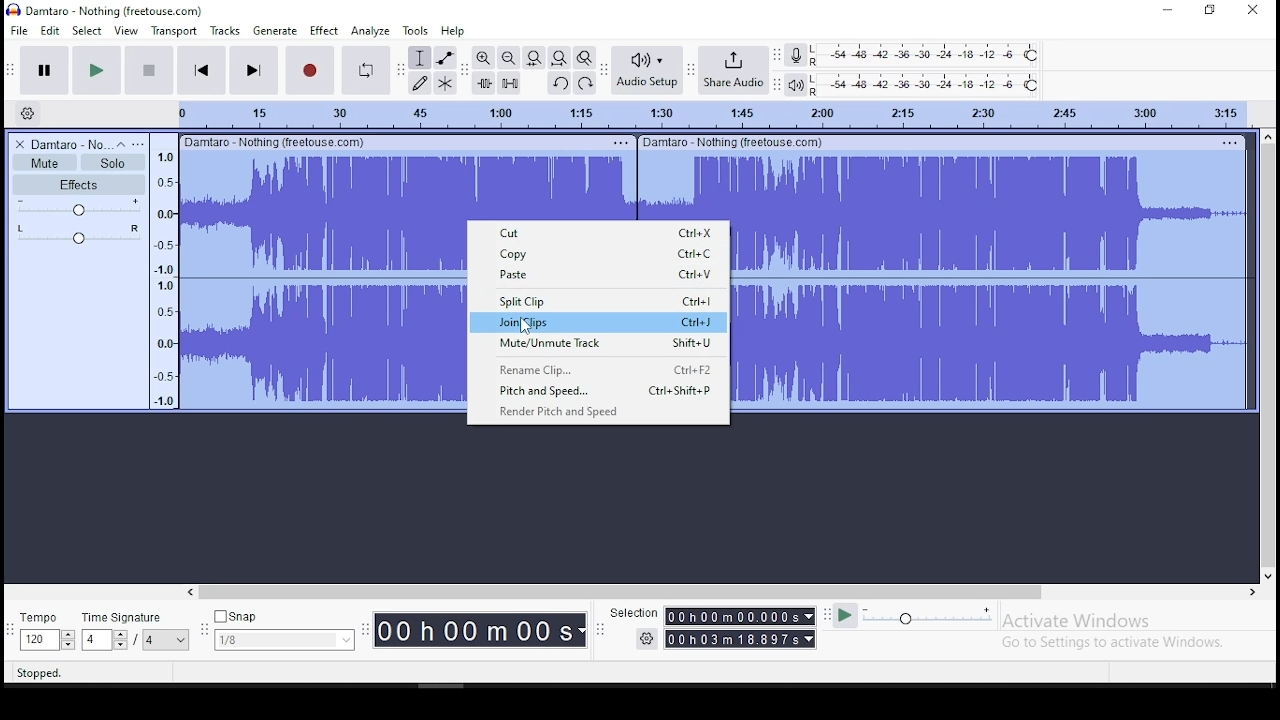 This screenshot has width=1280, height=720. I want to click on generate, so click(277, 32).